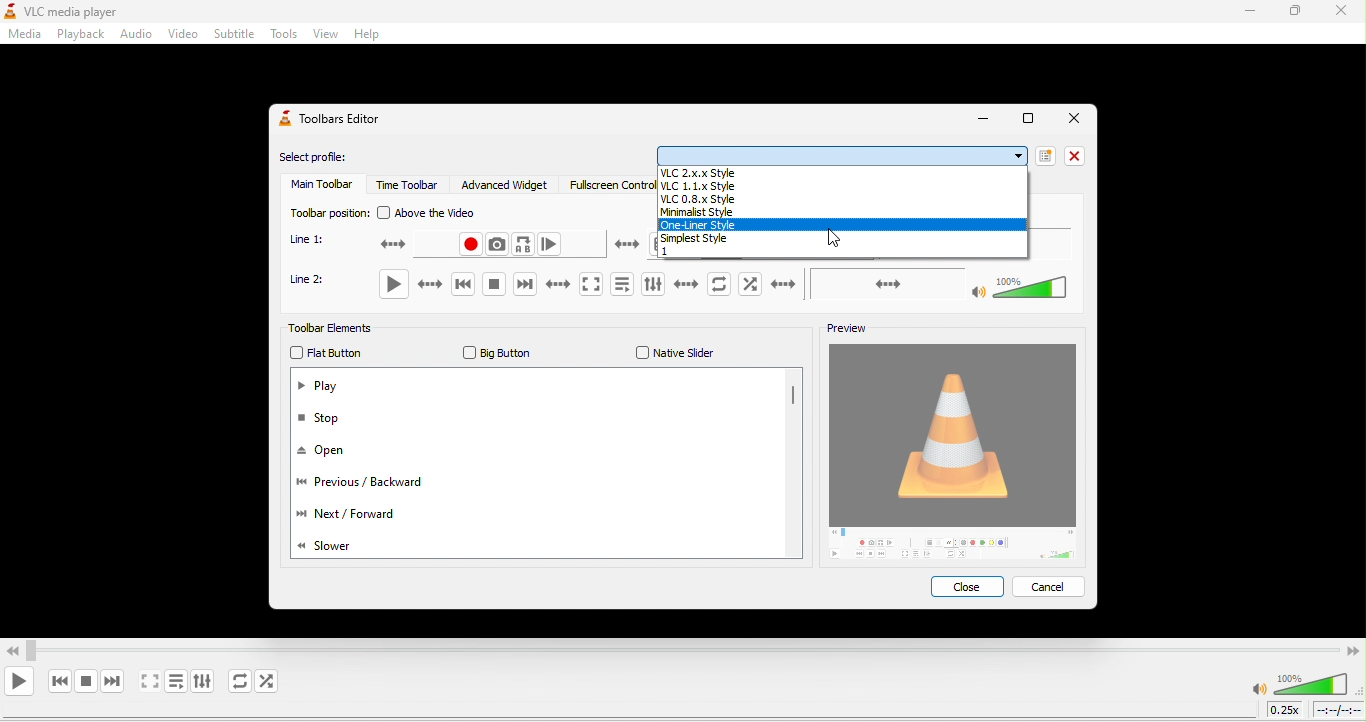  What do you see at coordinates (274, 683) in the screenshot?
I see `random` at bounding box center [274, 683].